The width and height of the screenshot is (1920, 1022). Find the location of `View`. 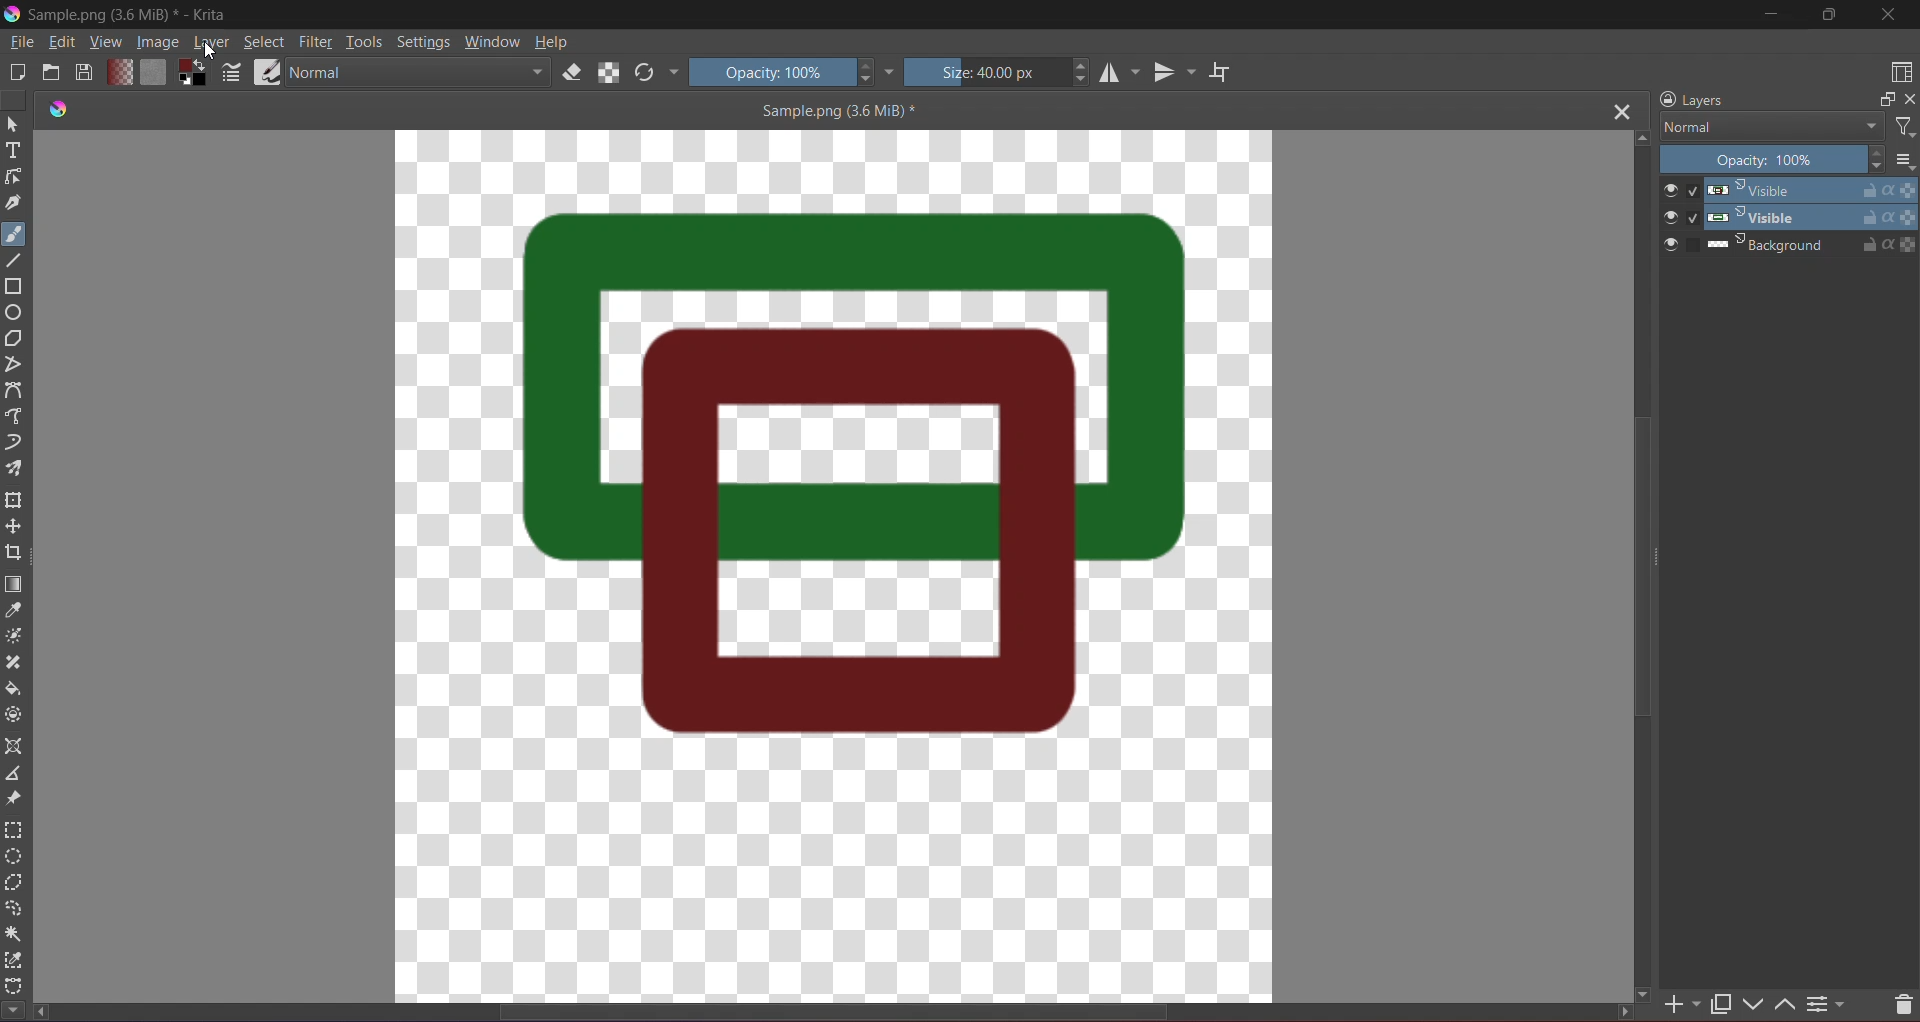

View is located at coordinates (103, 43).